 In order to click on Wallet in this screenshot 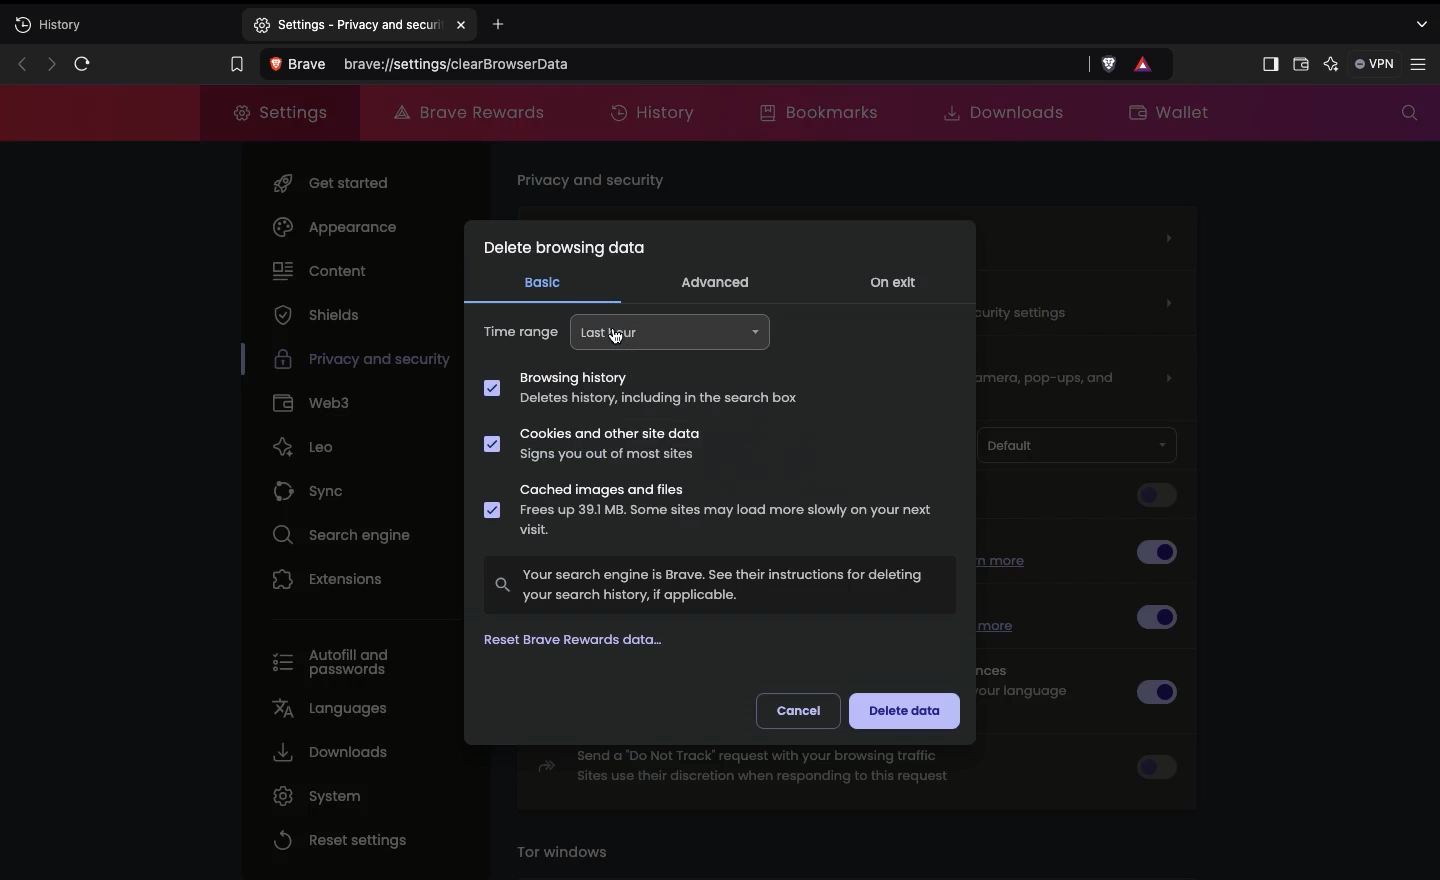, I will do `click(1299, 66)`.